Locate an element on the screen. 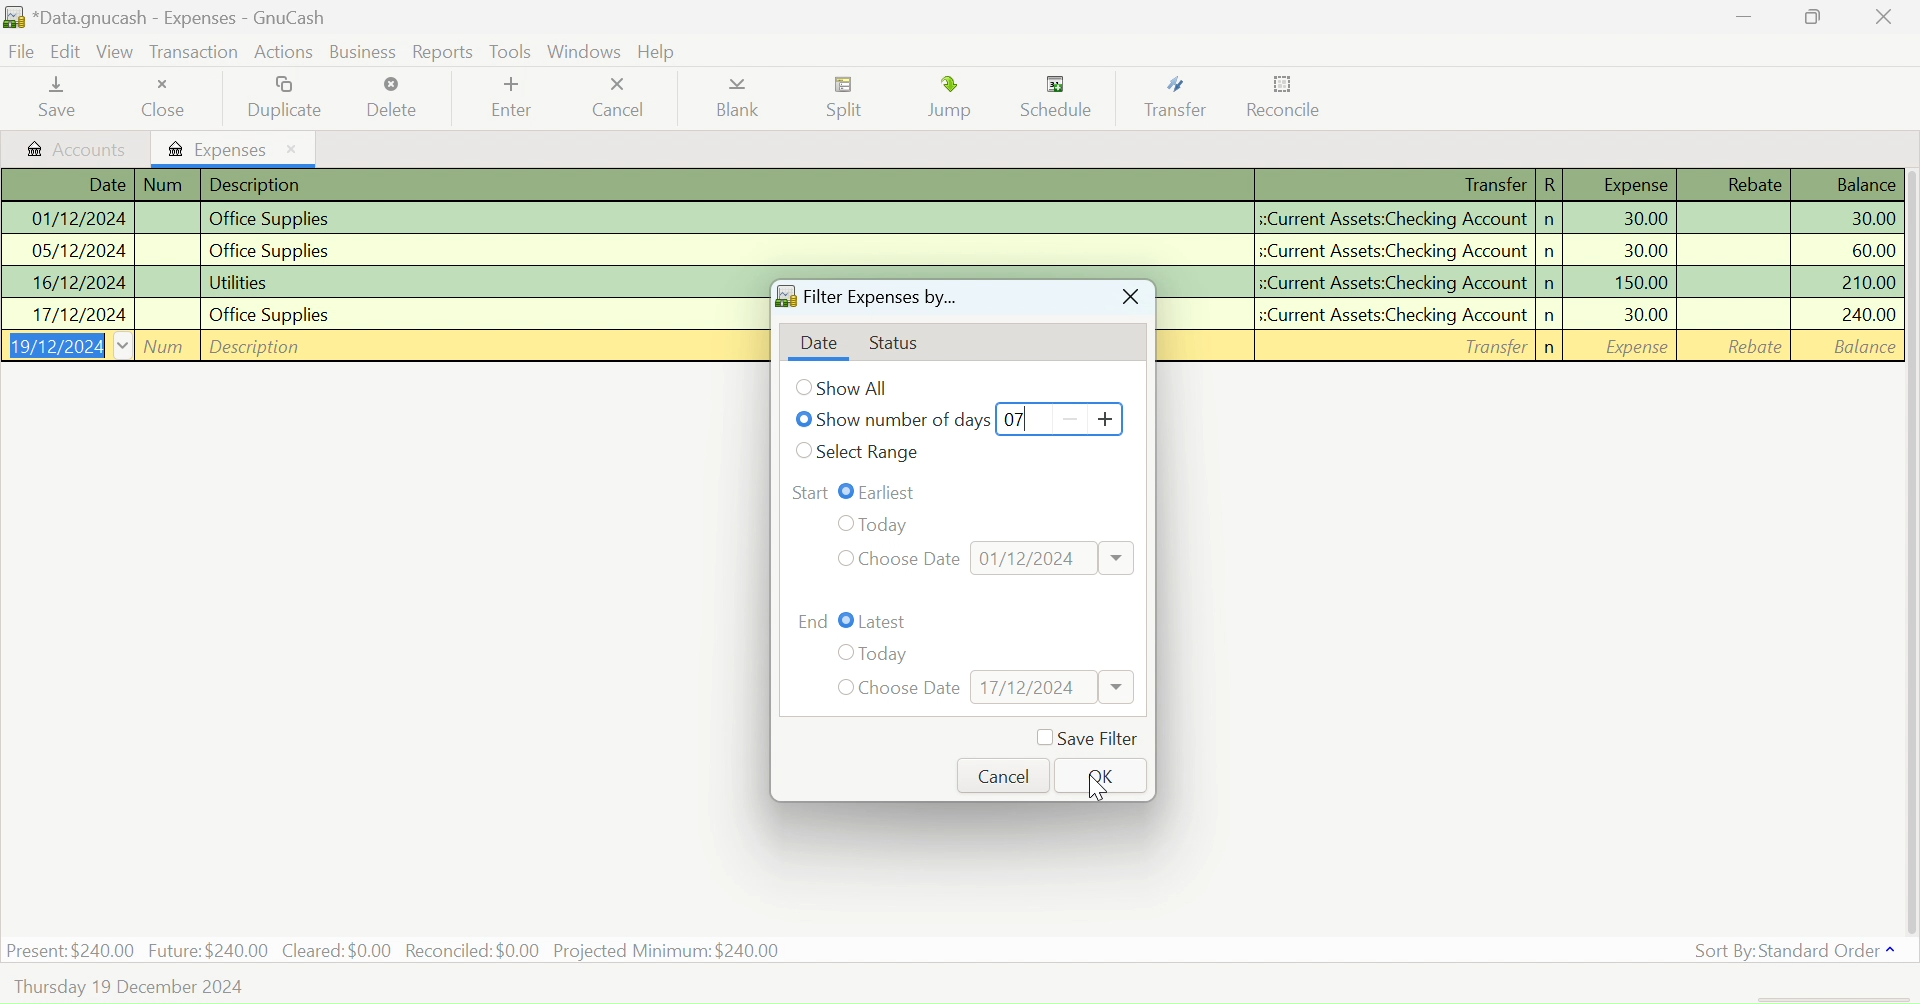  View is located at coordinates (116, 55).